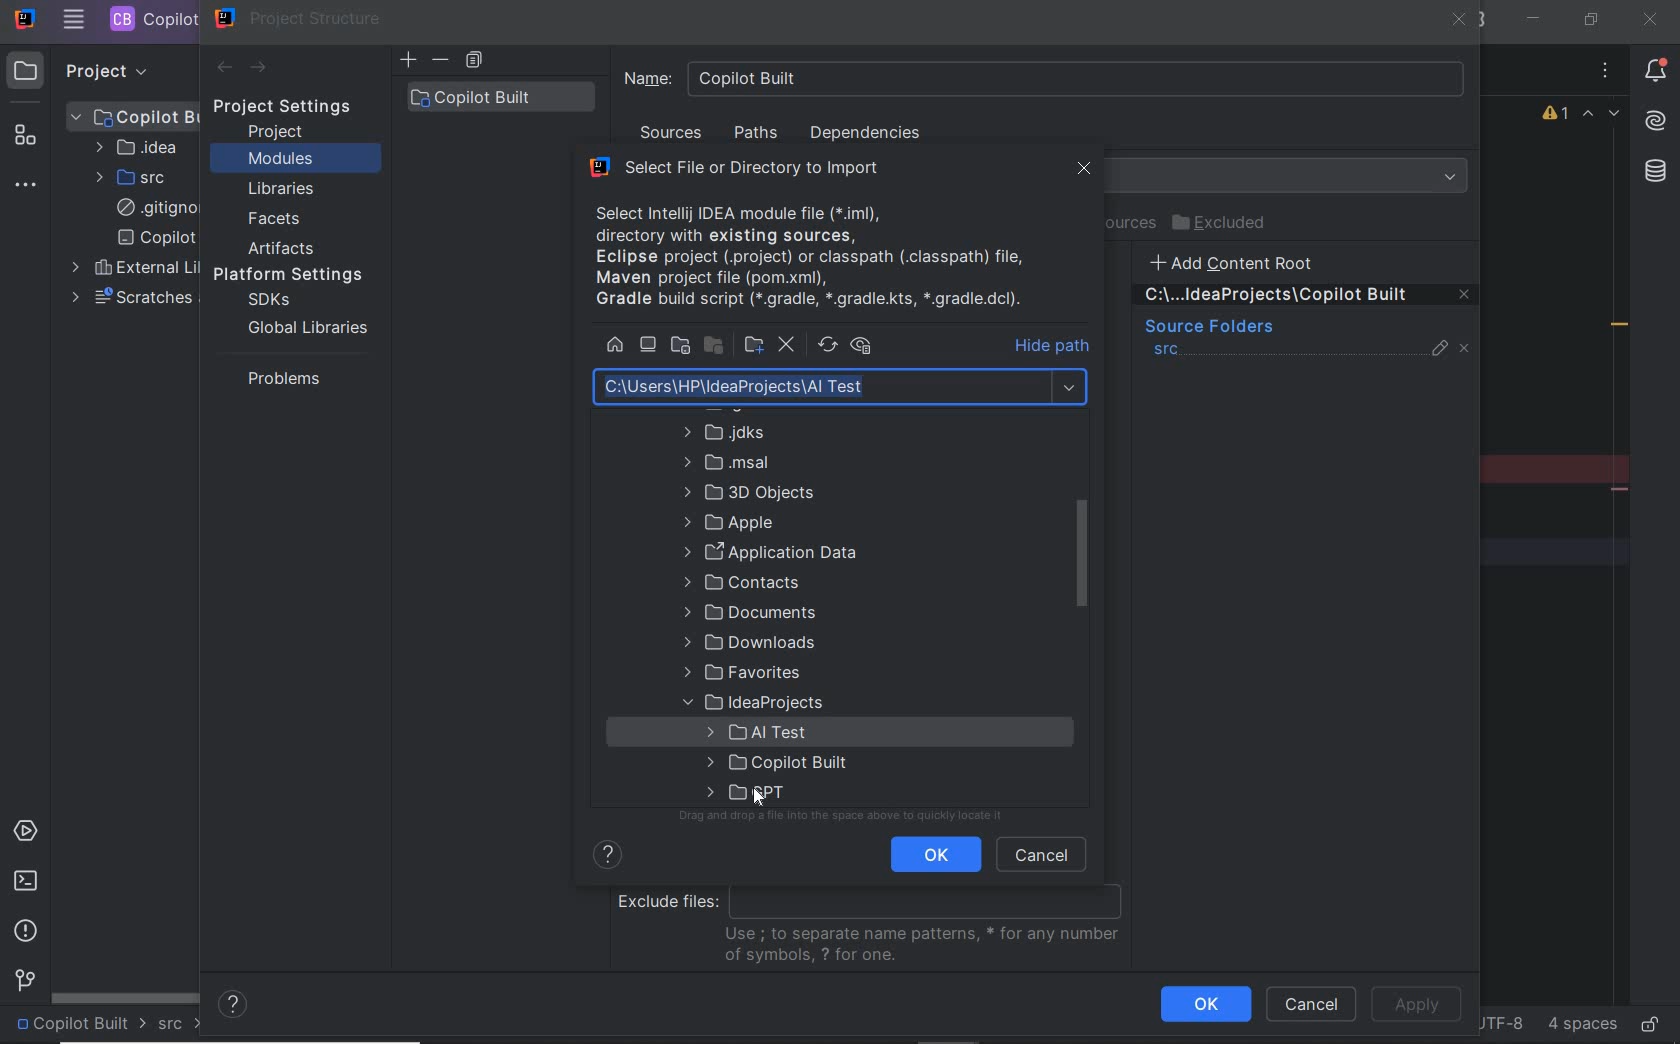 This screenshot has width=1680, height=1044. What do you see at coordinates (1602, 116) in the screenshot?
I see `highlighted errors` at bounding box center [1602, 116].